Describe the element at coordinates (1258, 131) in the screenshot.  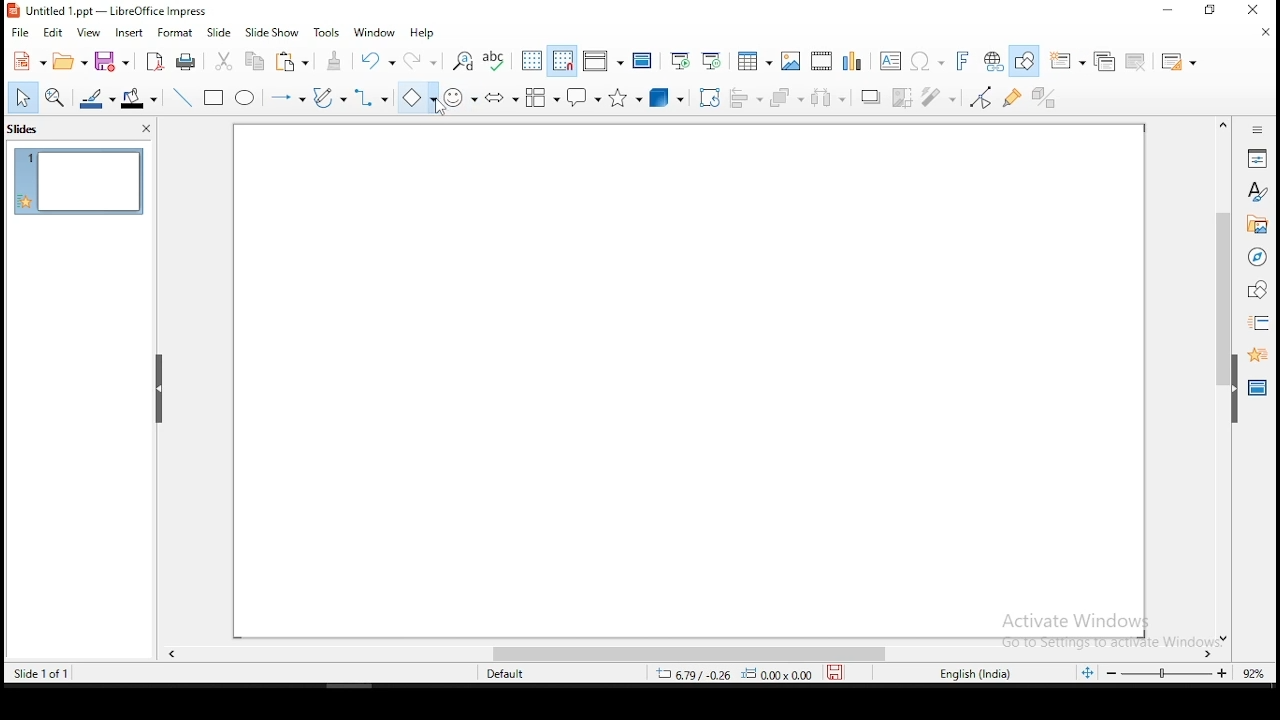
I see `sidebar settings` at that location.